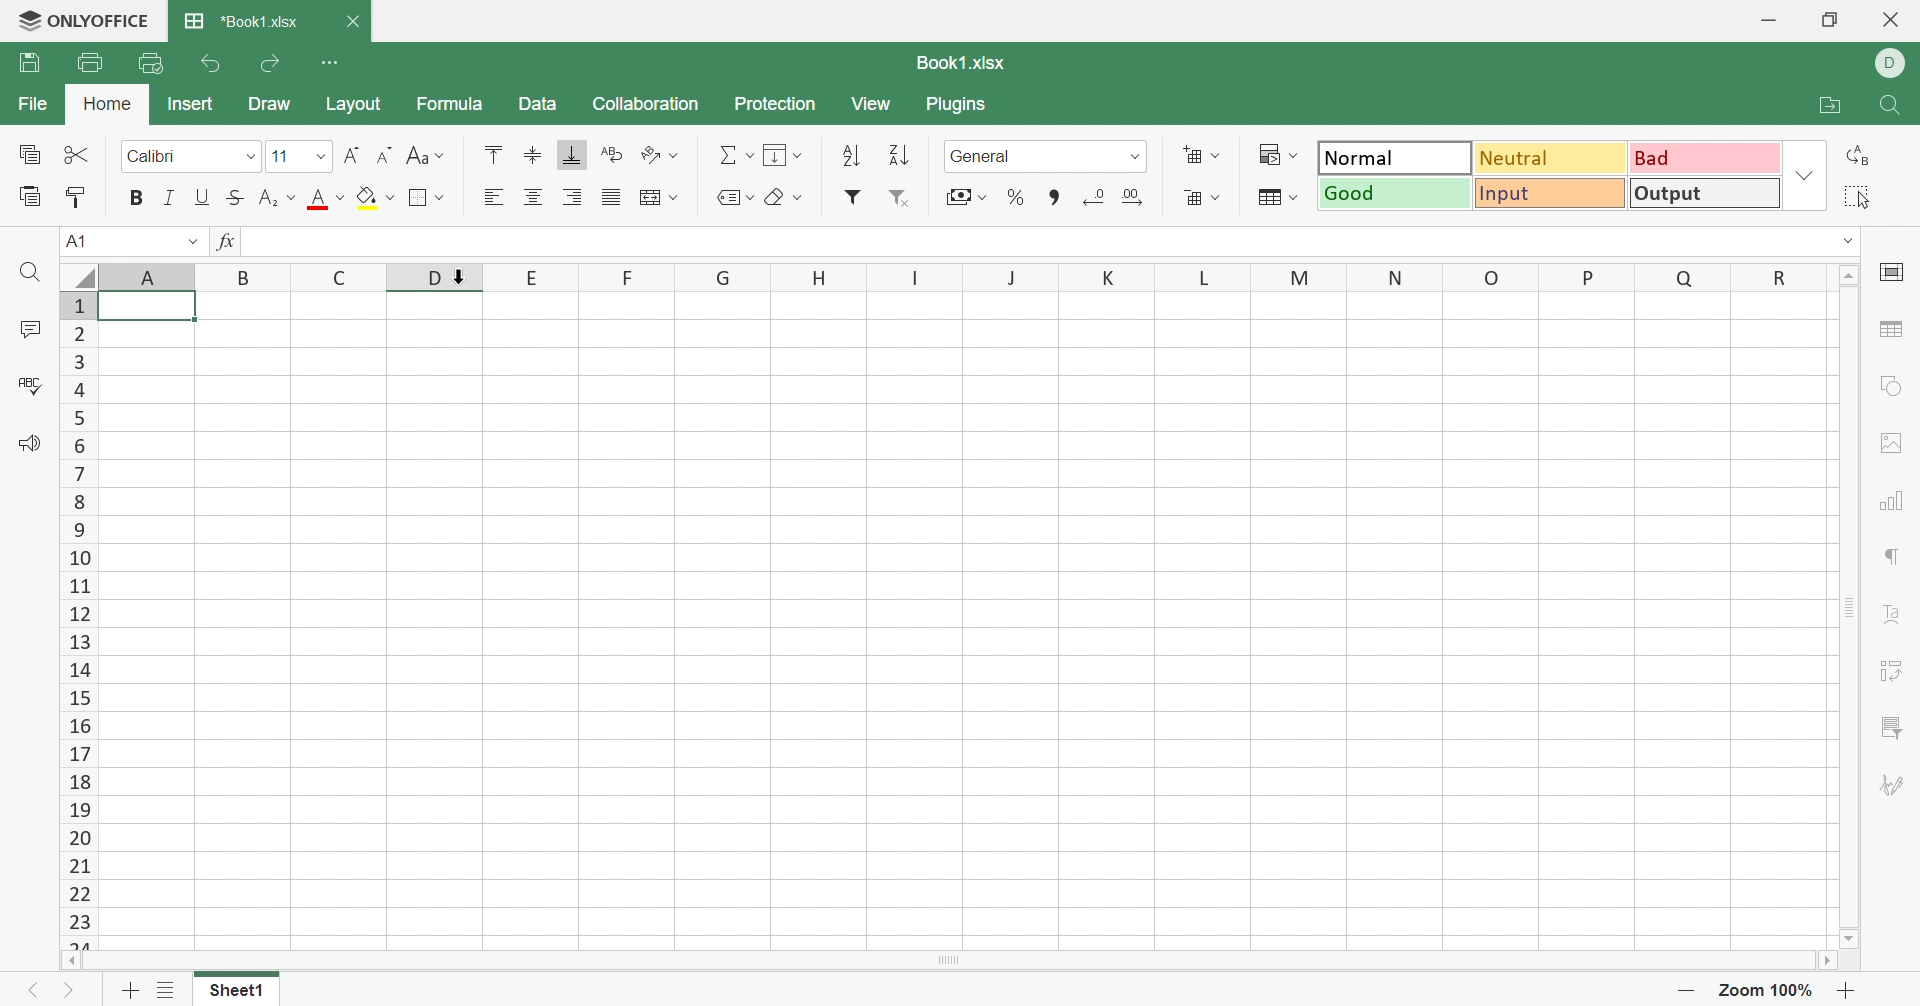 The image size is (1920, 1006). Describe the element at coordinates (292, 195) in the screenshot. I see `Drop Down` at that location.